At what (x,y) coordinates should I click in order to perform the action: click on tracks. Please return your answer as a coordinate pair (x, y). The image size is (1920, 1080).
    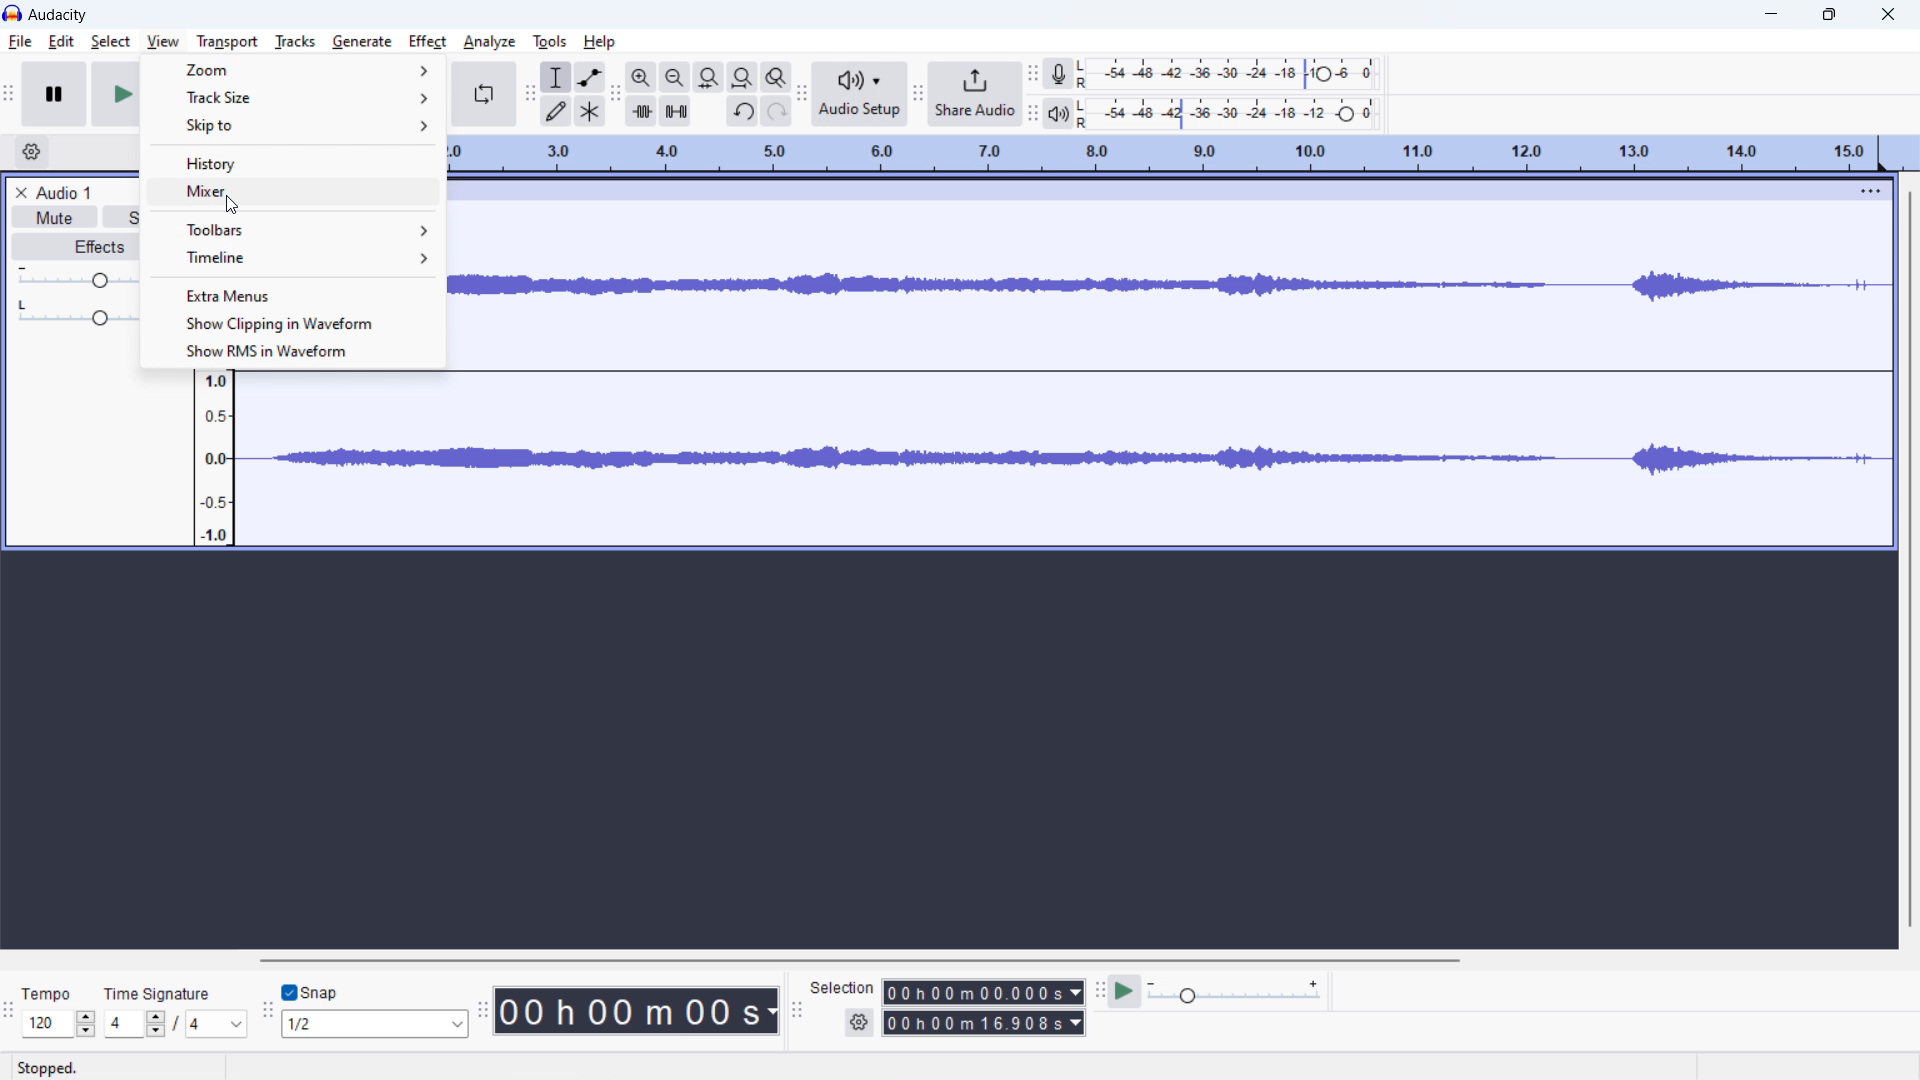
    Looking at the image, I should click on (294, 42).